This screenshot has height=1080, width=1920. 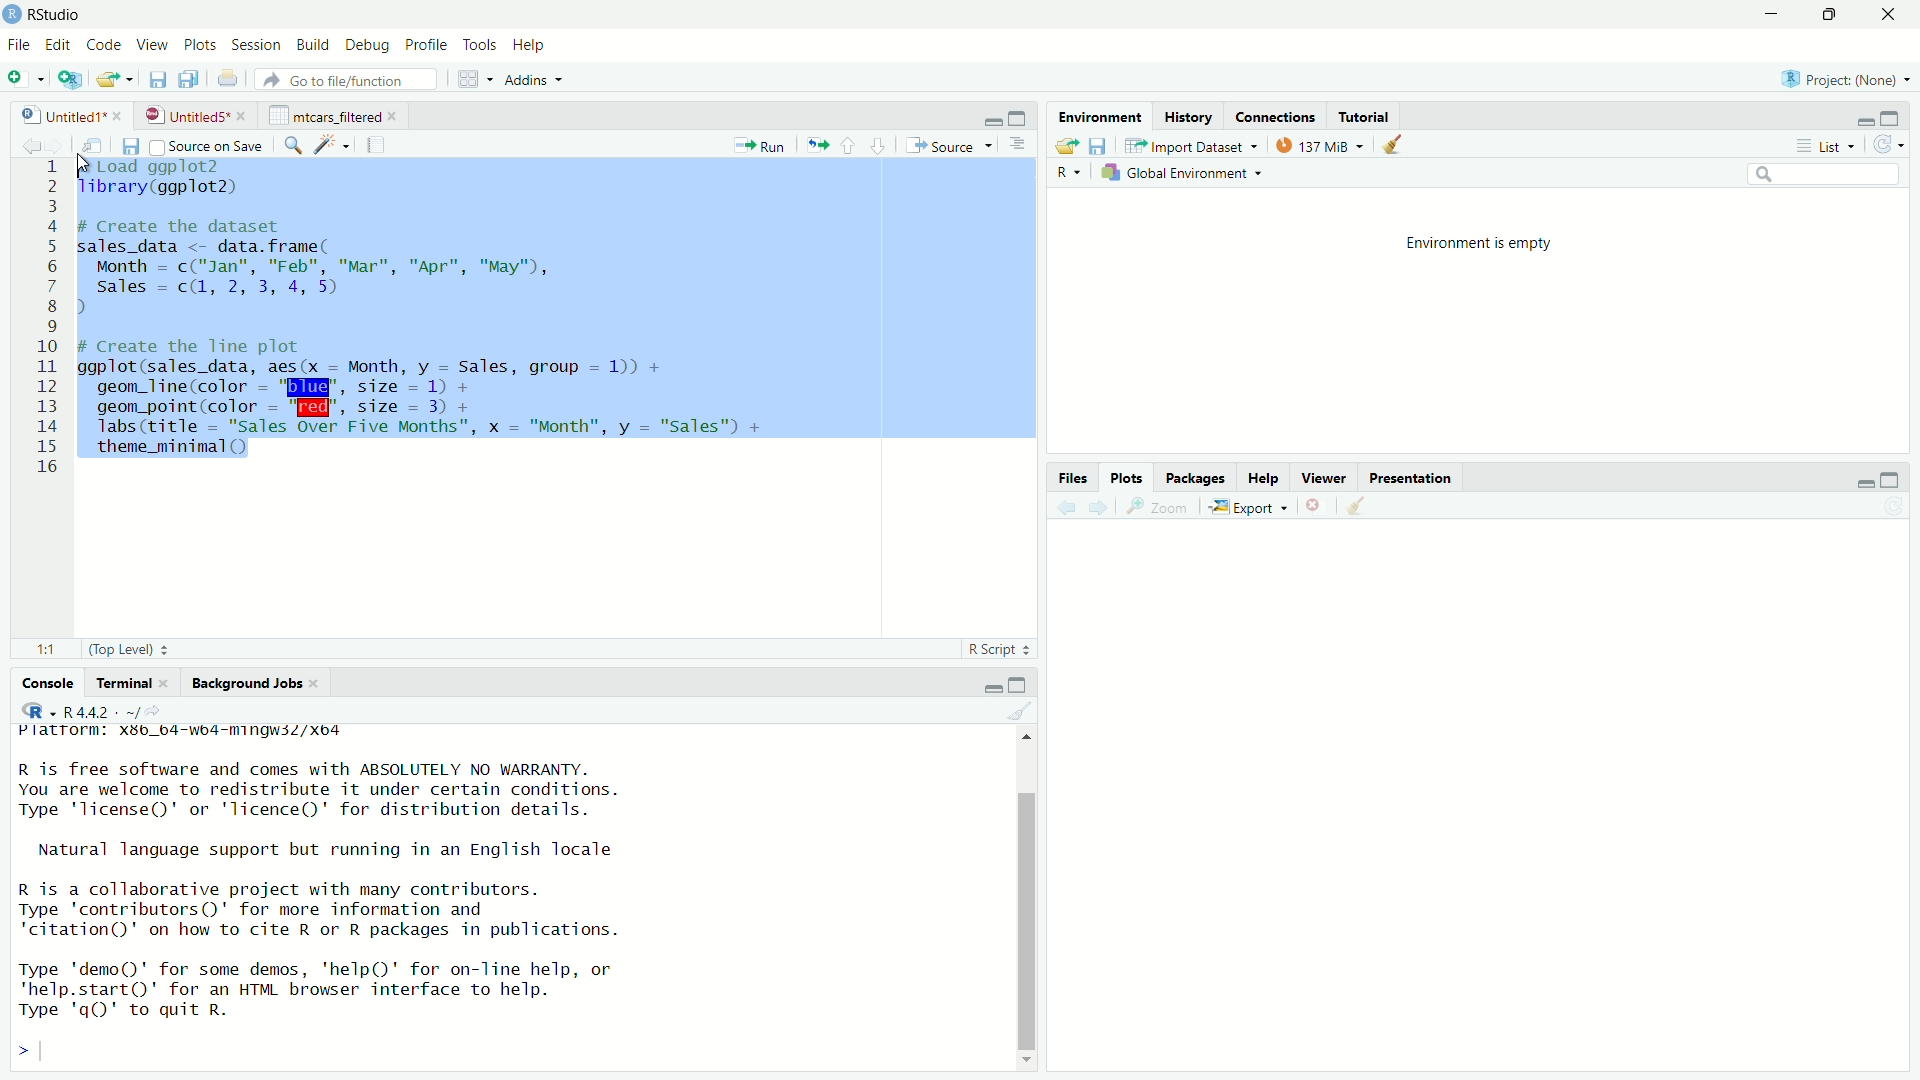 I want to click on Environment, so click(x=1103, y=116).